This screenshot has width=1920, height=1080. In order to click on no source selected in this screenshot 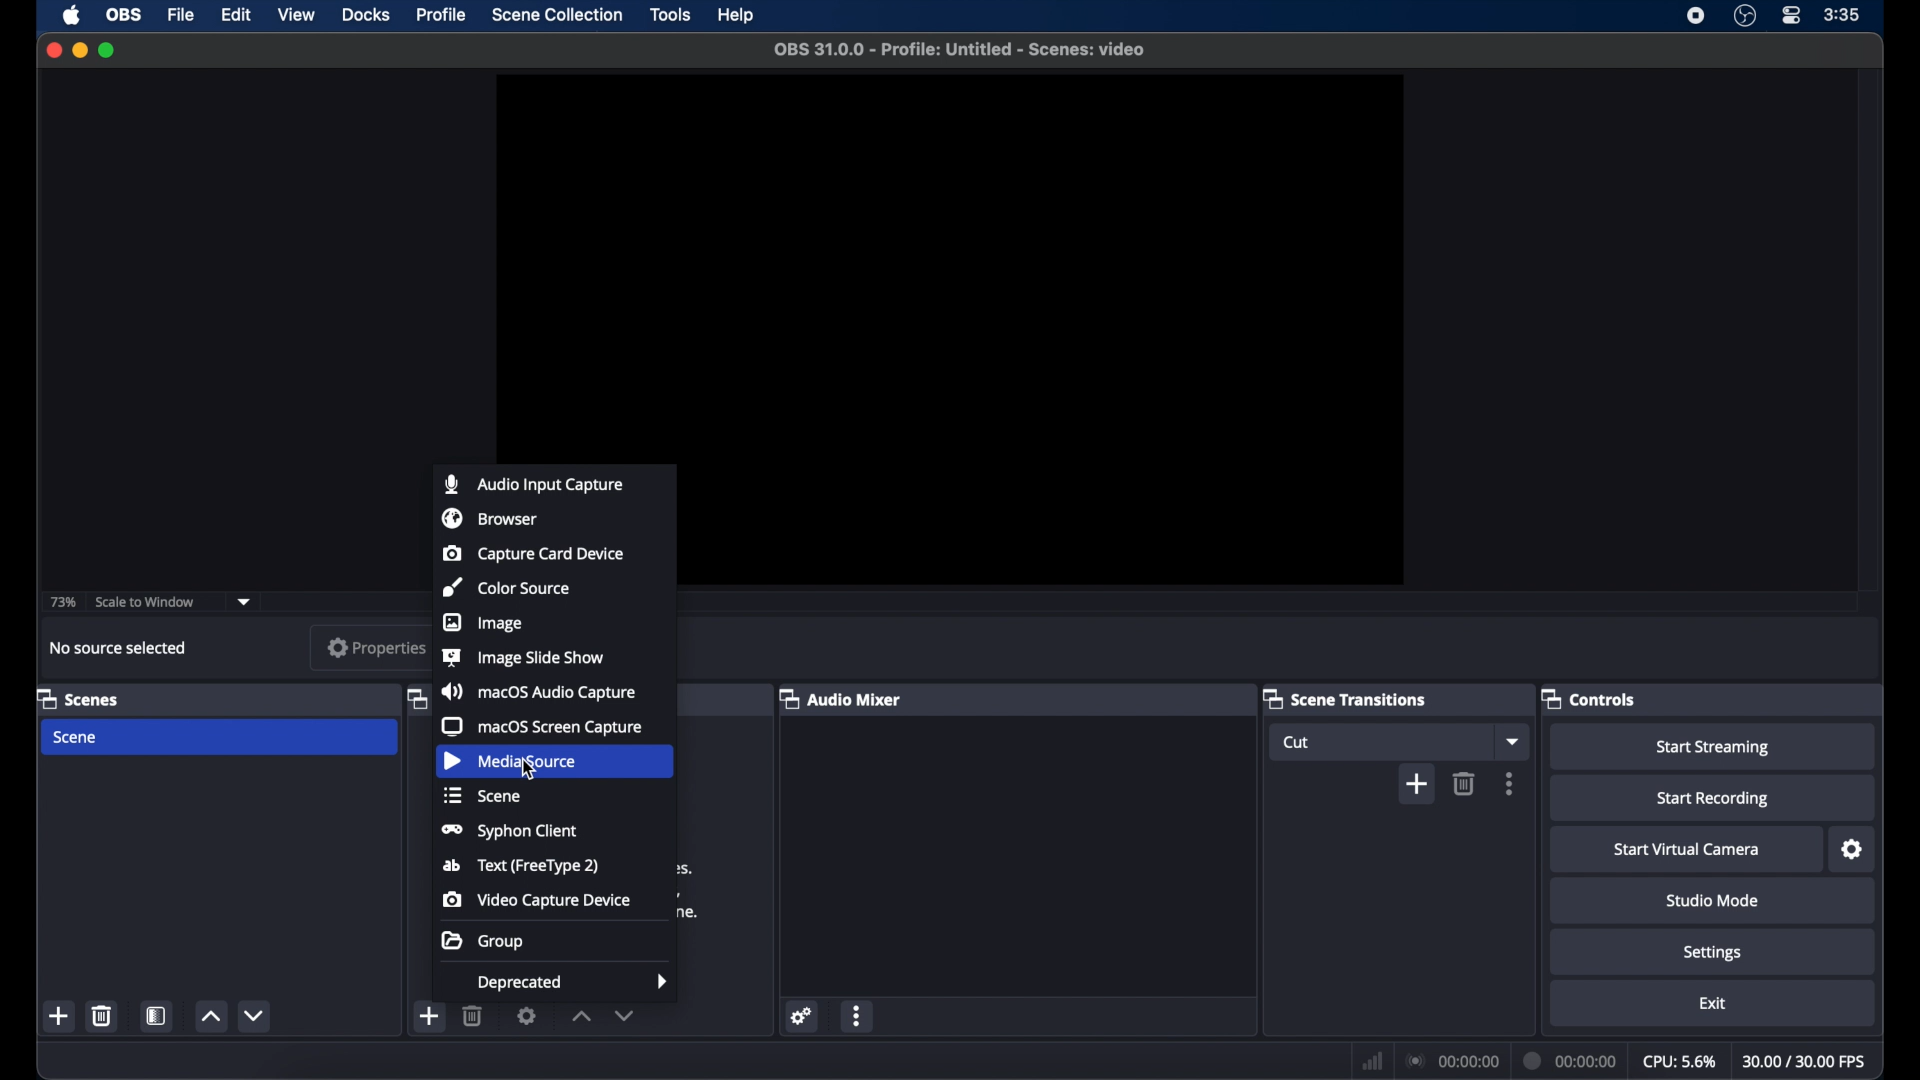, I will do `click(119, 649)`.